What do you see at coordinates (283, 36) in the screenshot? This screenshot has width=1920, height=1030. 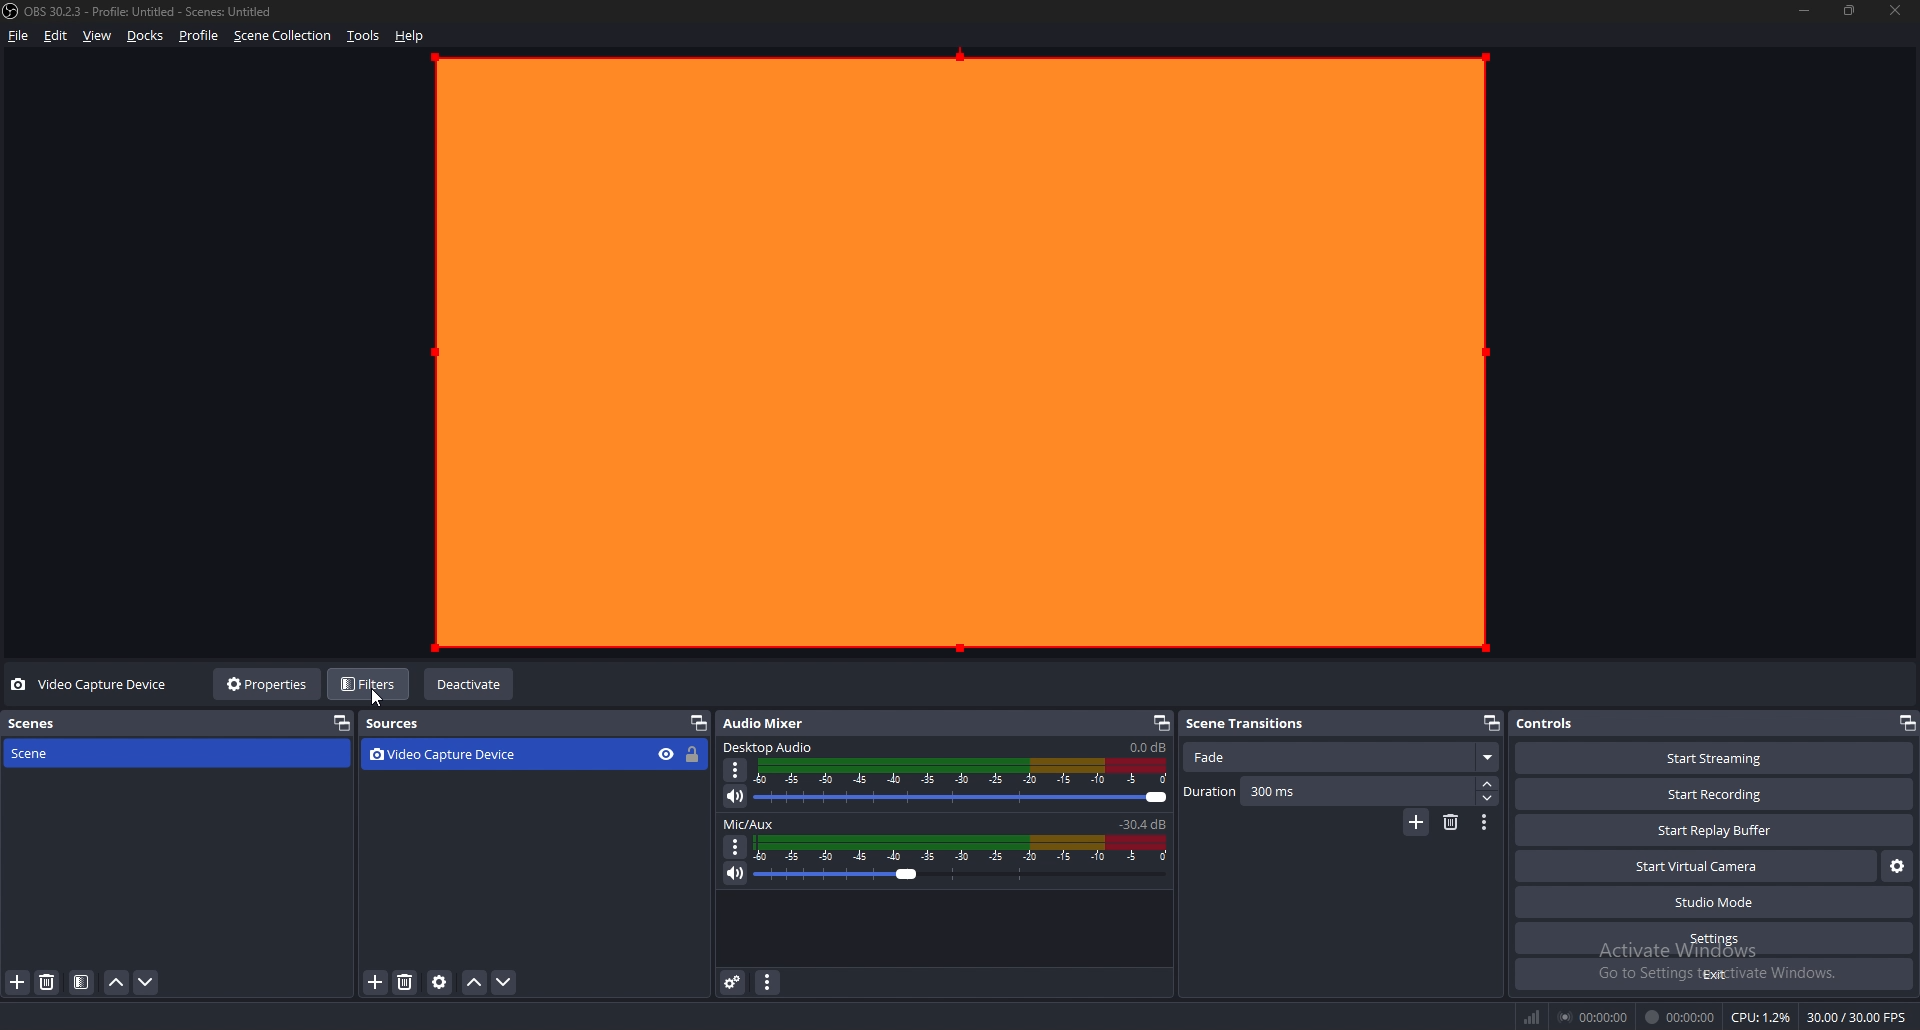 I see `scene collection` at bounding box center [283, 36].